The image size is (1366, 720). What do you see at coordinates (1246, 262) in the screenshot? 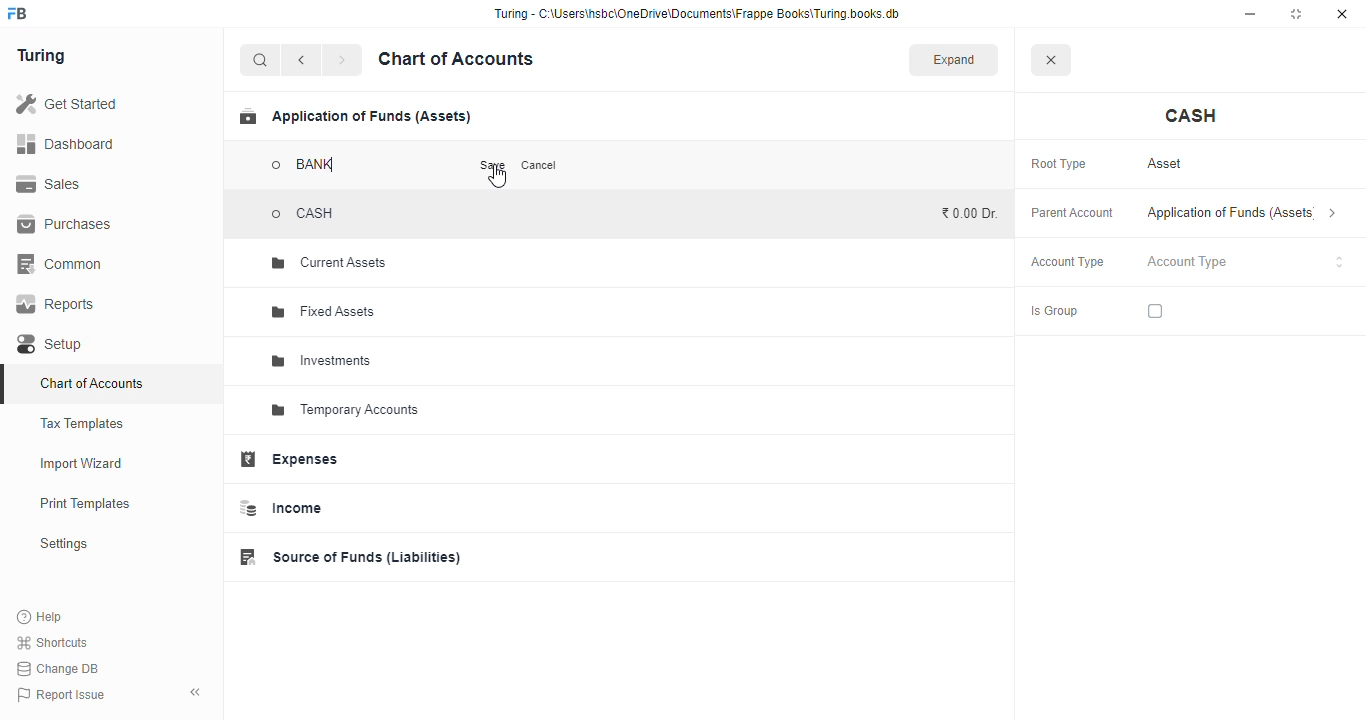
I see `account type` at bounding box center [1246, 262].